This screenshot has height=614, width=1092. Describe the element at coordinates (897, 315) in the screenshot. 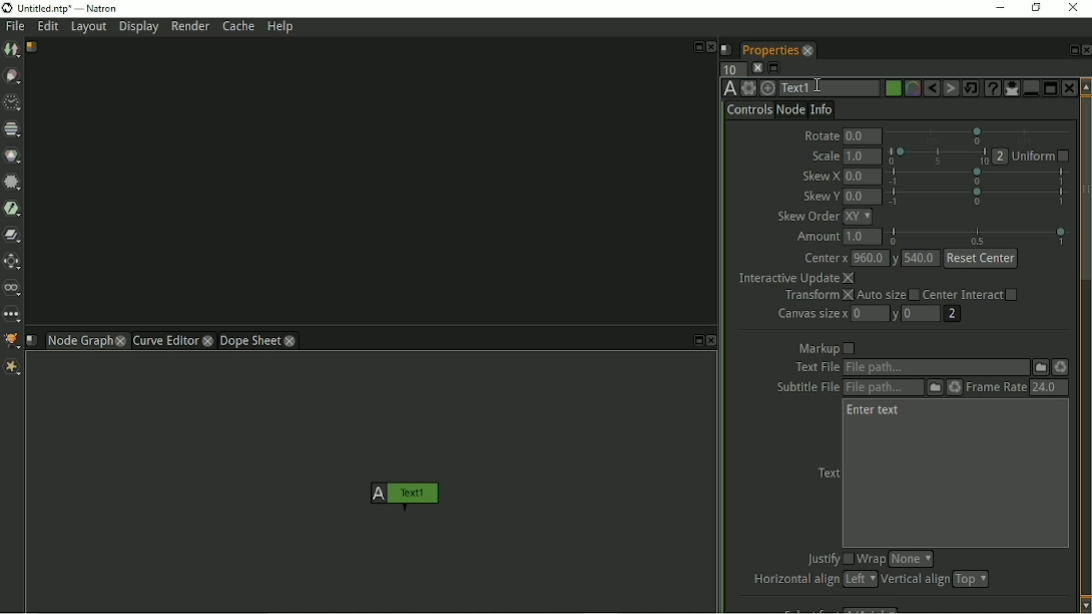

I see `y` at that location.